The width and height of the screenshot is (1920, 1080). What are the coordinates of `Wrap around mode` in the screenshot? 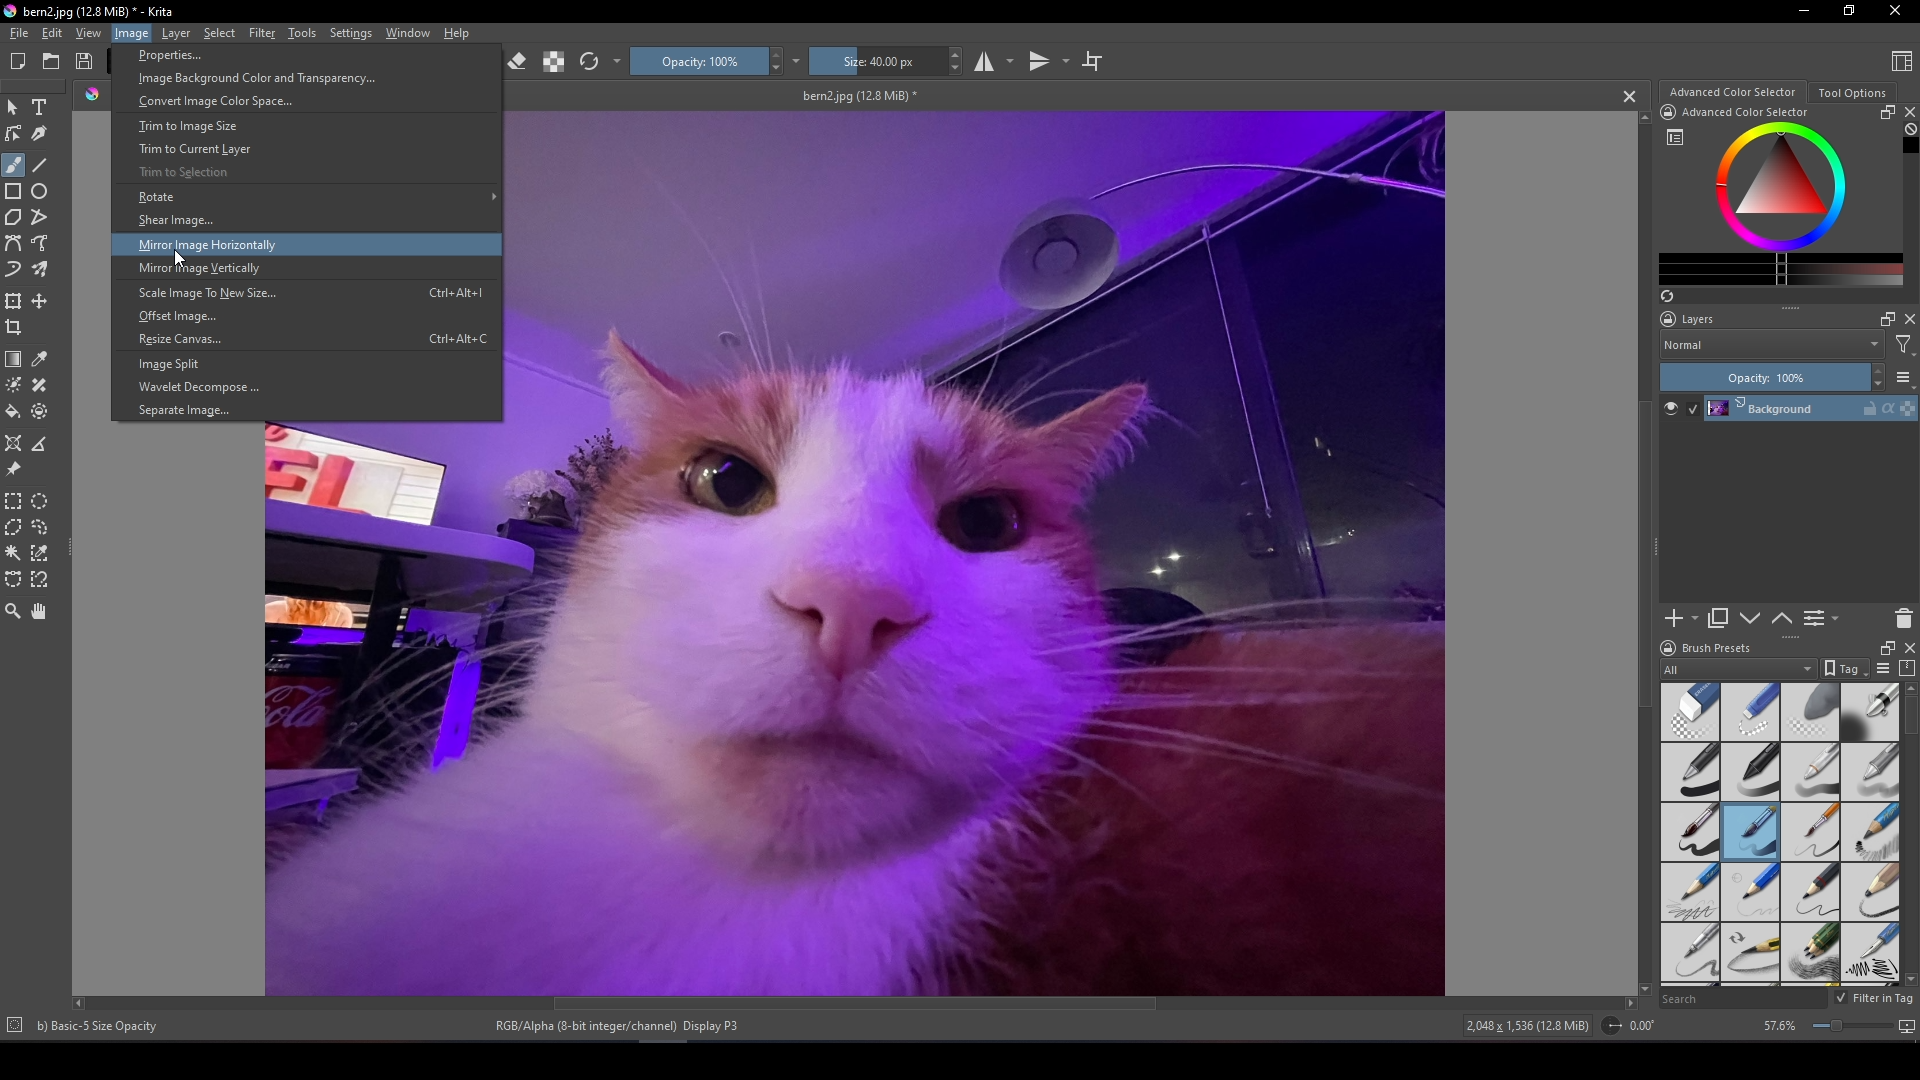 It's located at (1093, 62).